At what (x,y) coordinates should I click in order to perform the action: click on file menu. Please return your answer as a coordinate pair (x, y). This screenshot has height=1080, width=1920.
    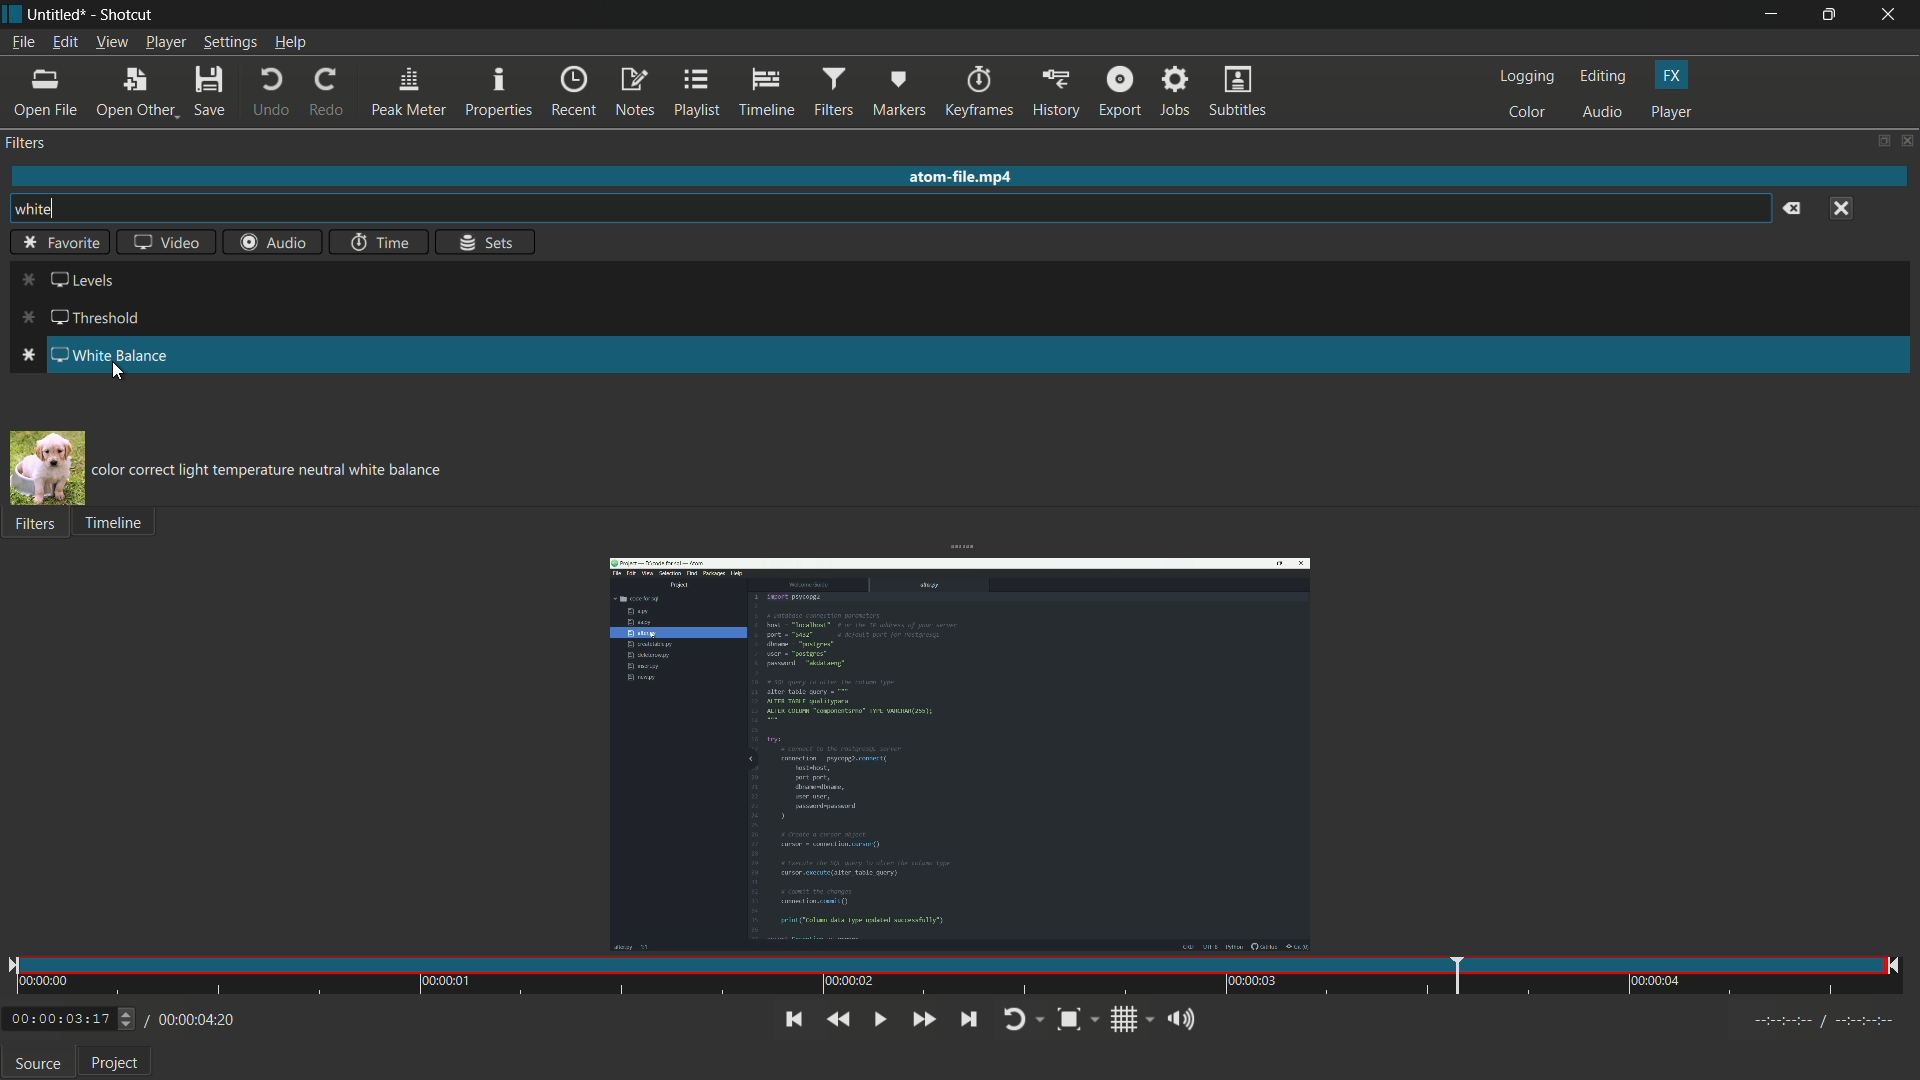
    Looking at the image, I should click on (23, 41).